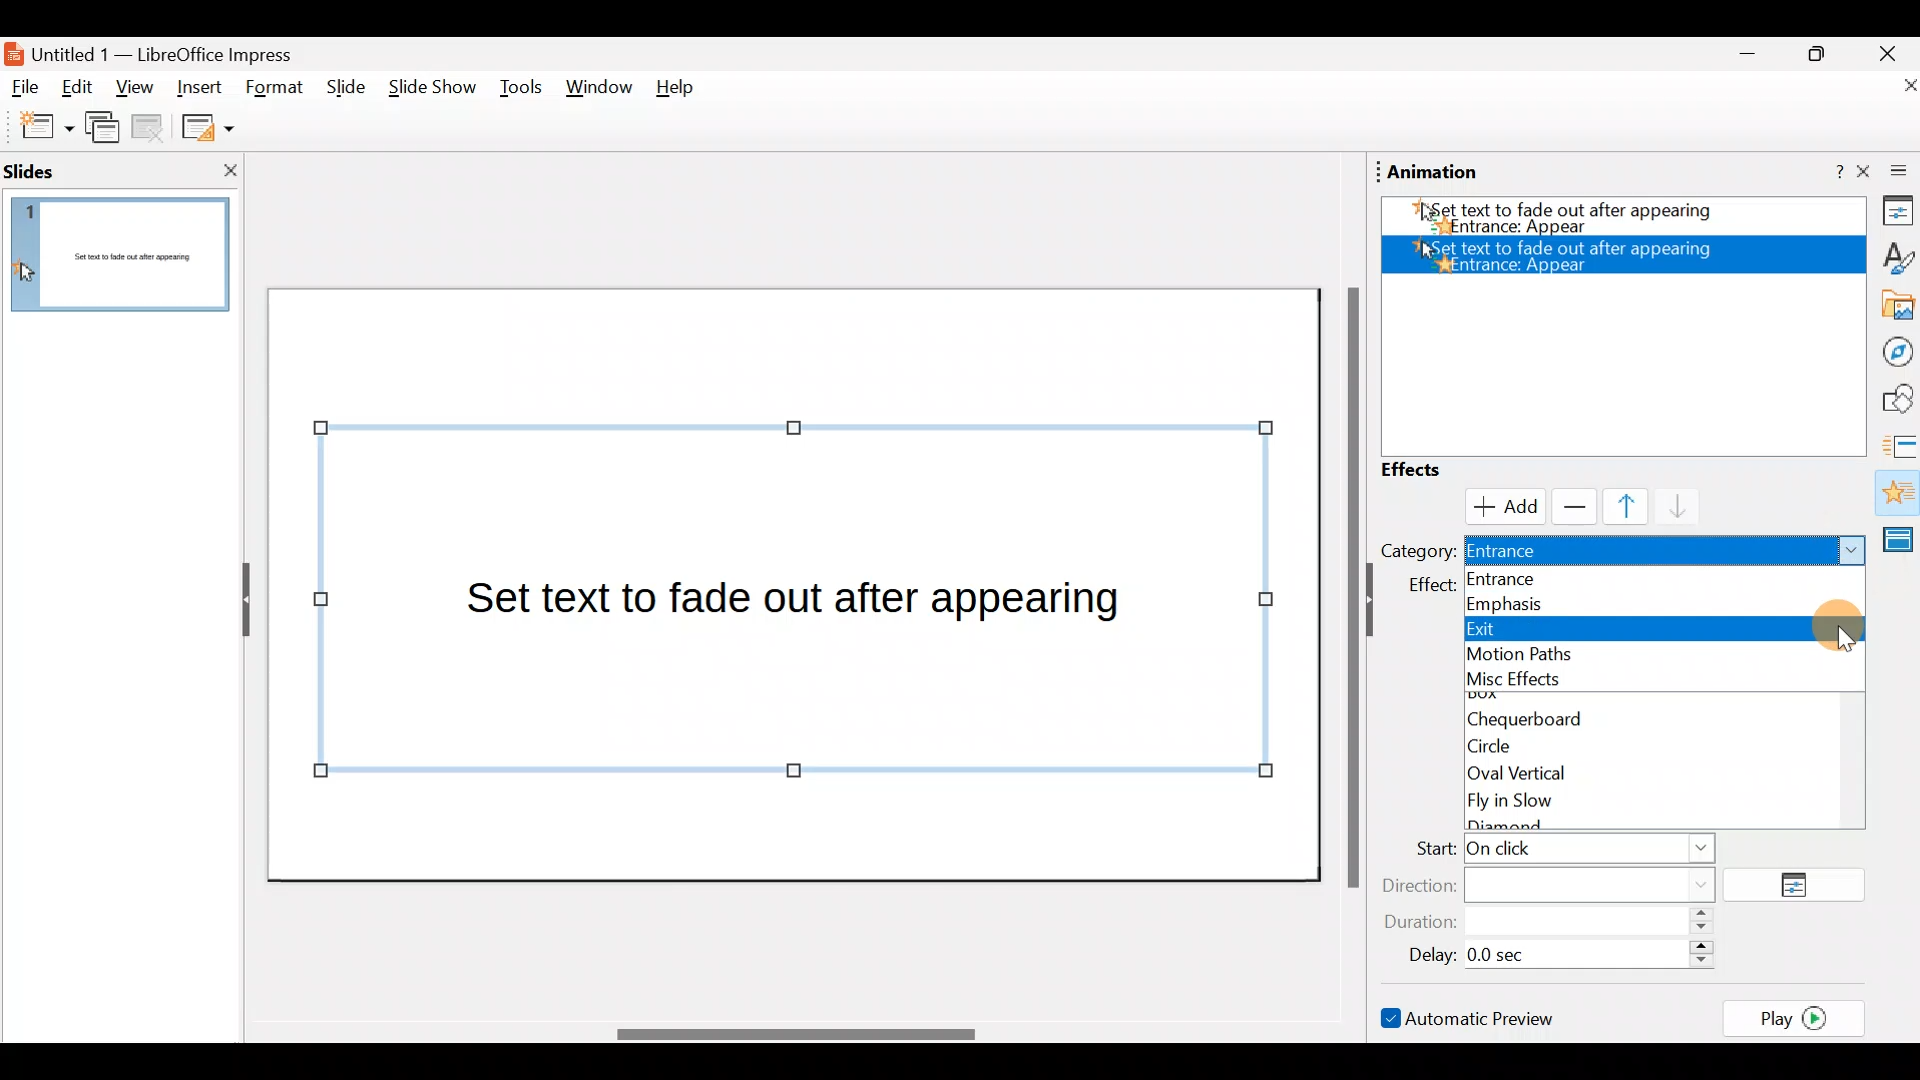 This screenshot has height=1080, width=1920. Describe the element at coordinates (1900, 444) in the screenshot. I see `Slides transition` at that location.